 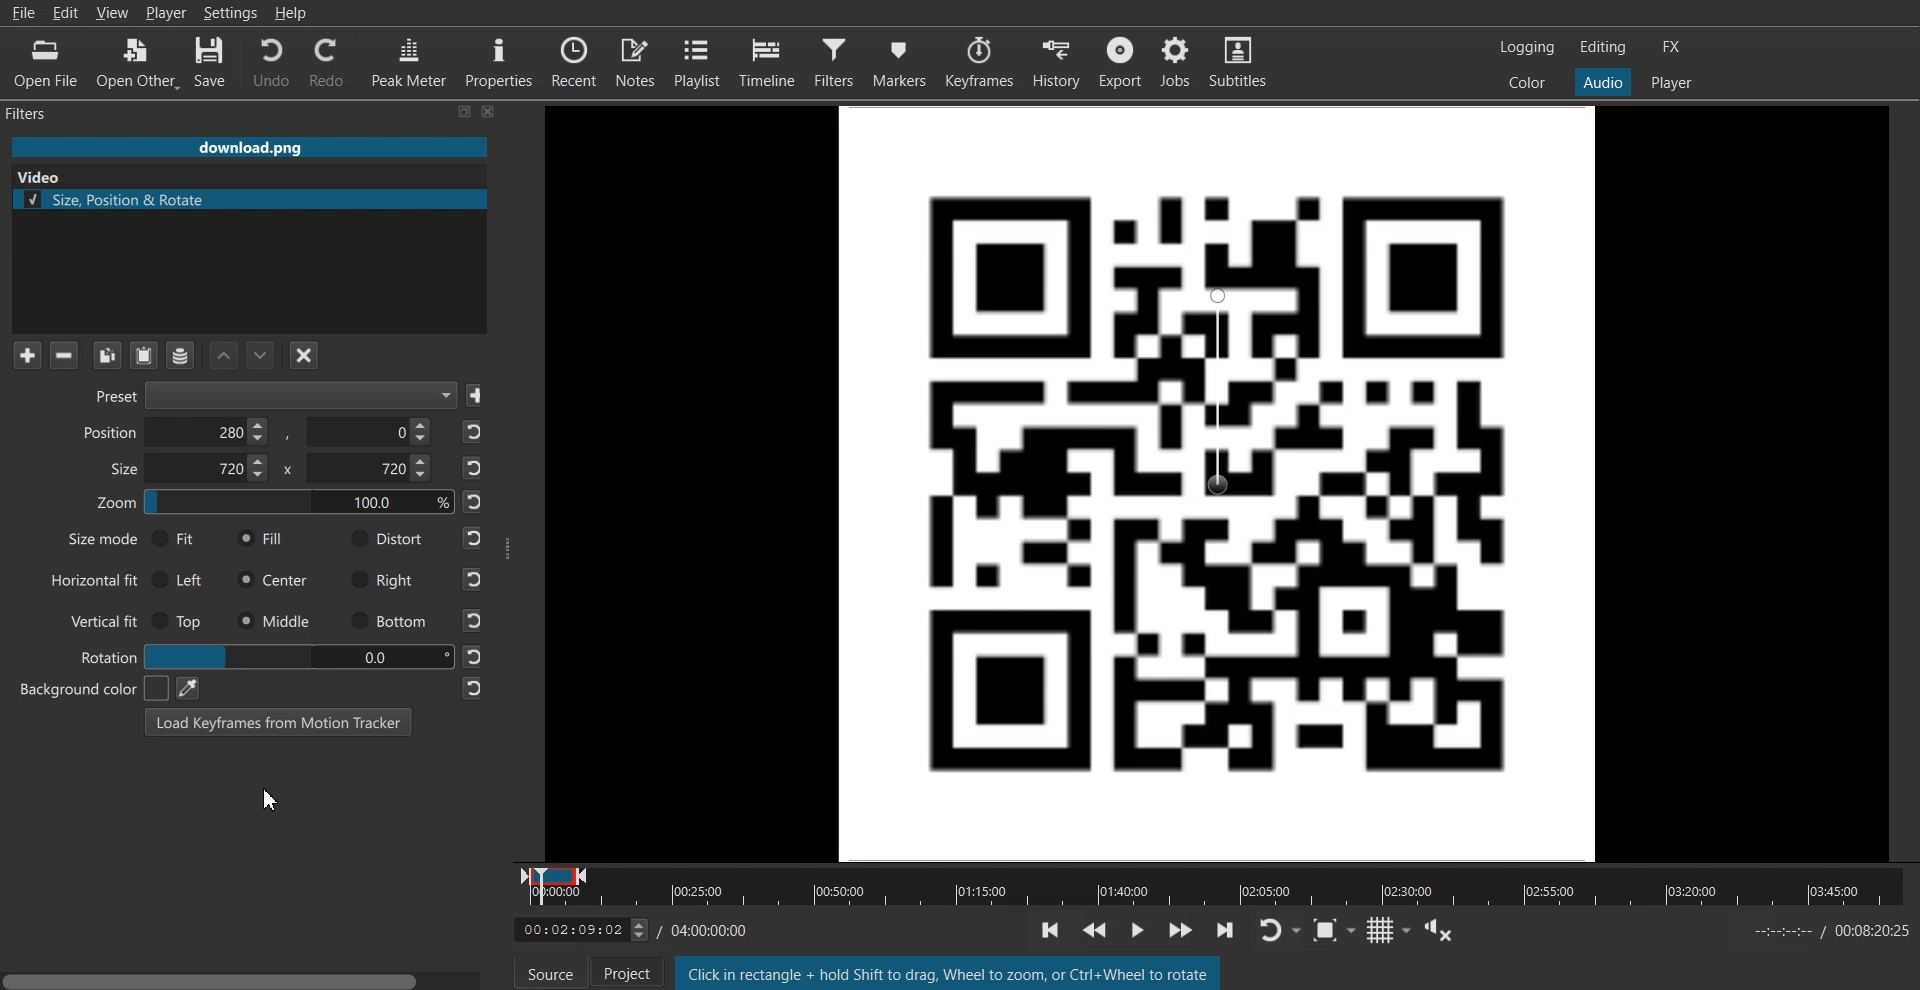 What do you see at coordinates (490, 112) in the screenshot?
I see `Close` at bounding box center [490, 112].